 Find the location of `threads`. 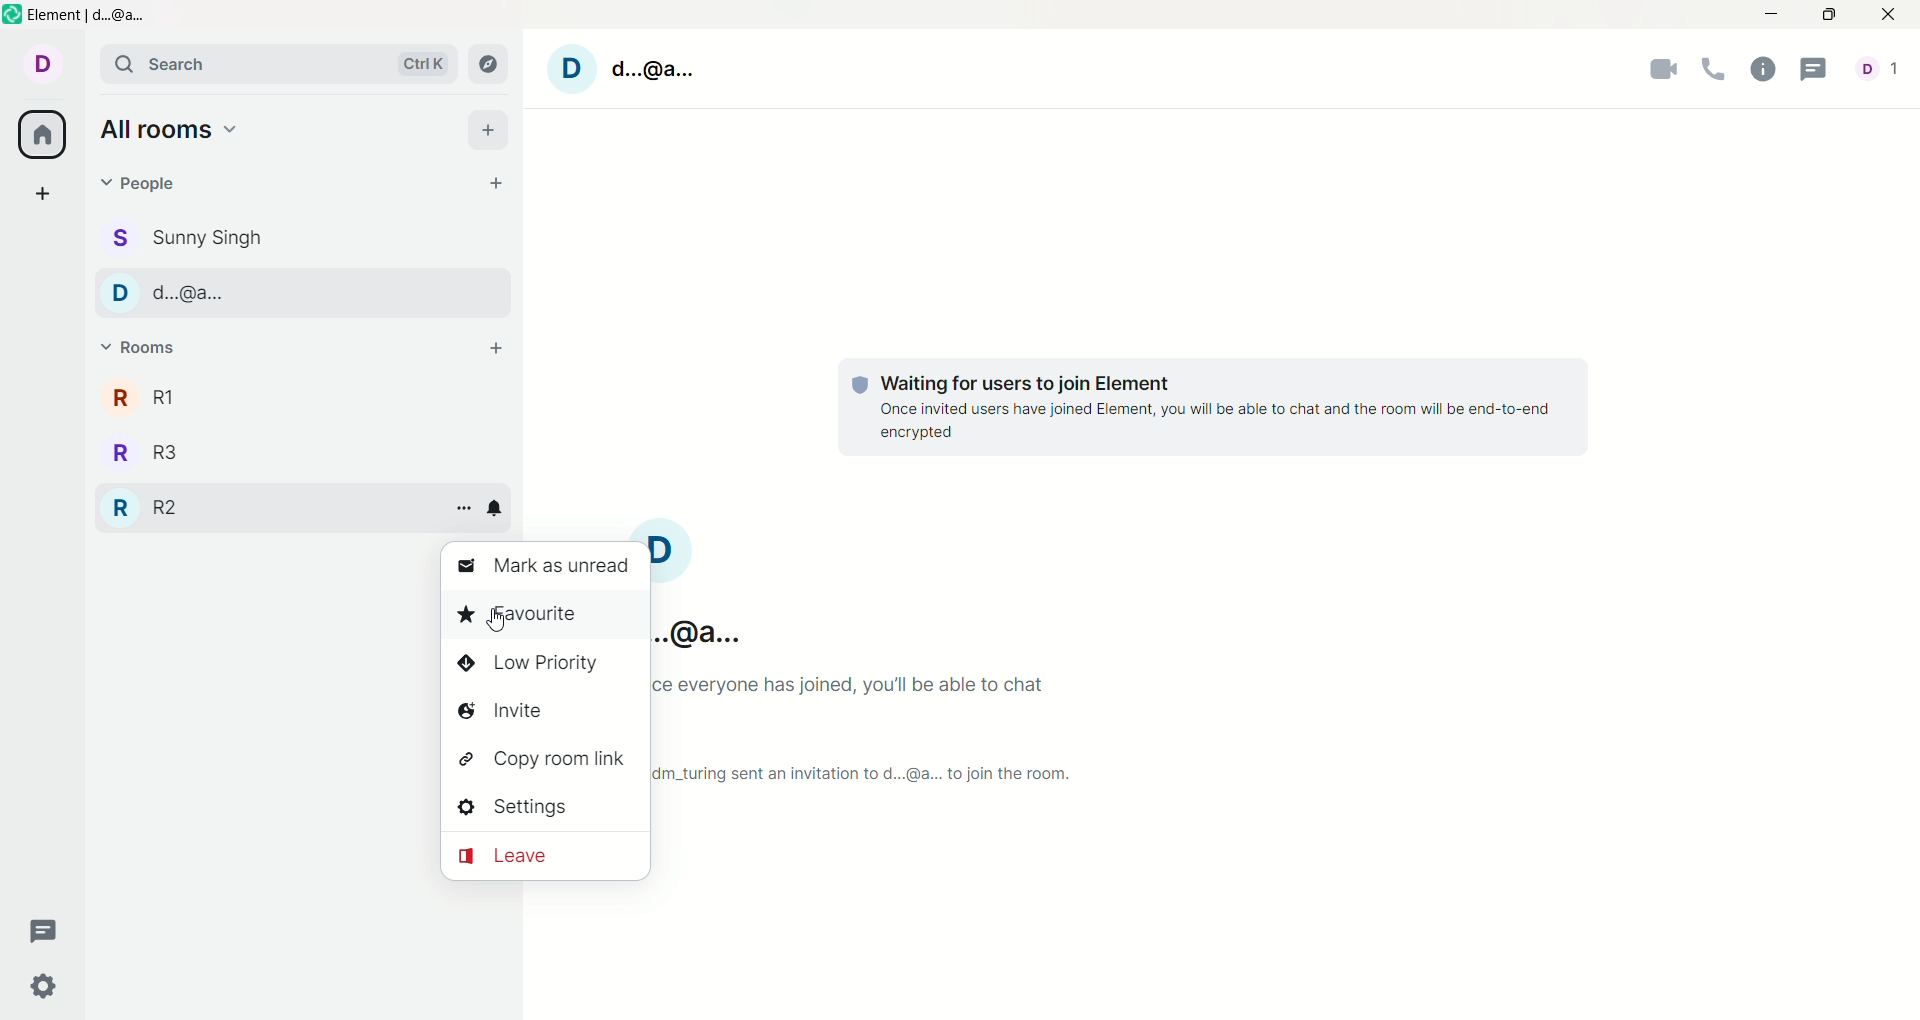

threads is located at coordinates (43, 930).